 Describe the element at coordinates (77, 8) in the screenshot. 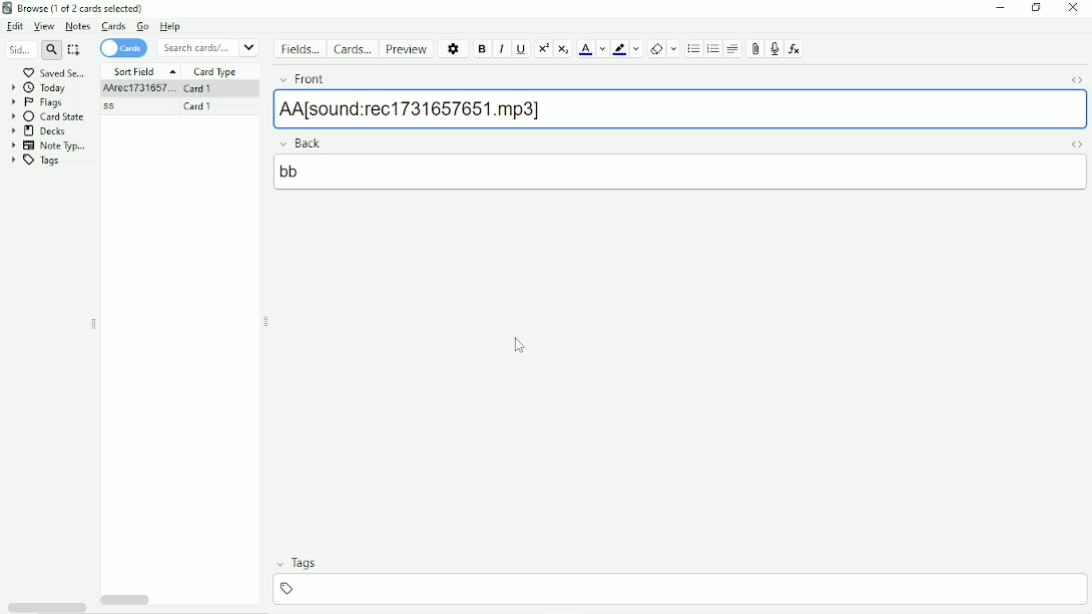

I see `Browse (1 of 2 cards selected)` at that location.